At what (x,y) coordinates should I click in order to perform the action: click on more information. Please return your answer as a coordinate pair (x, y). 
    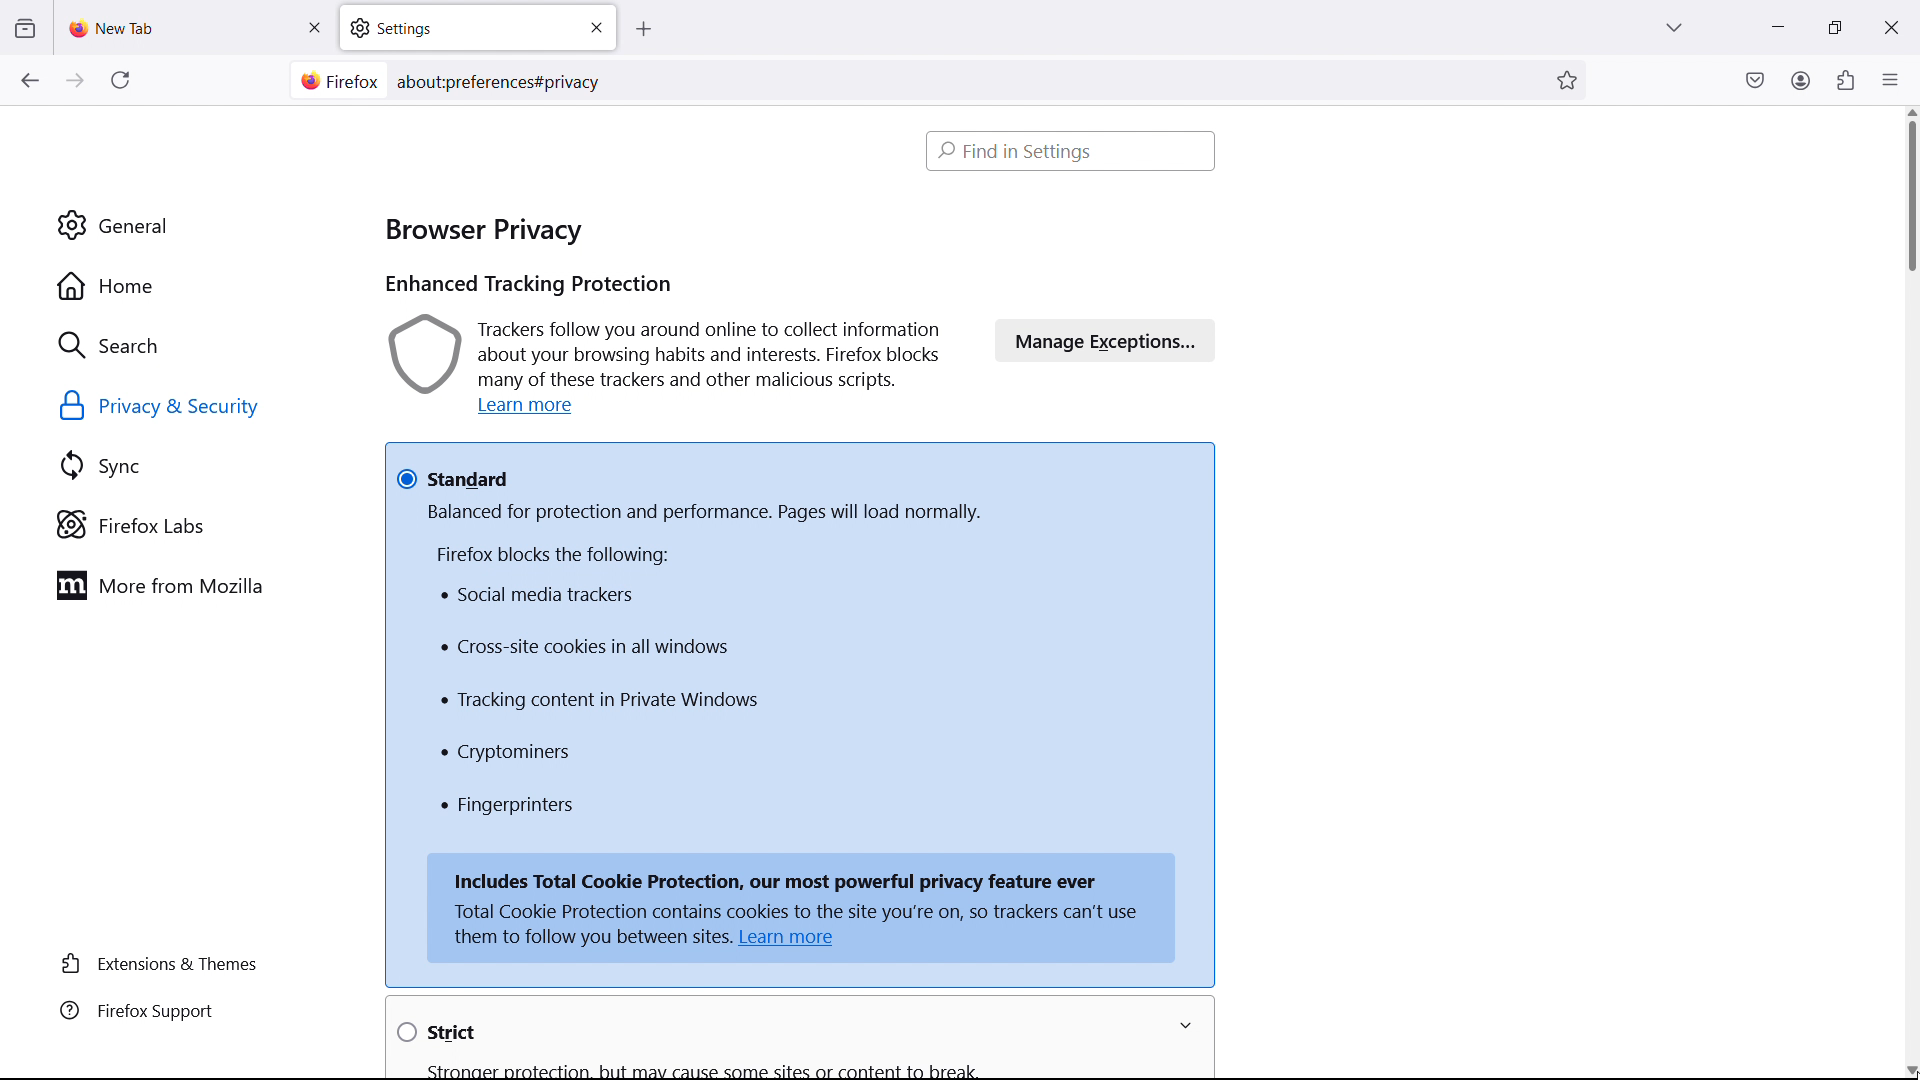
    Looking at the image, I should click on (1196, 1026).